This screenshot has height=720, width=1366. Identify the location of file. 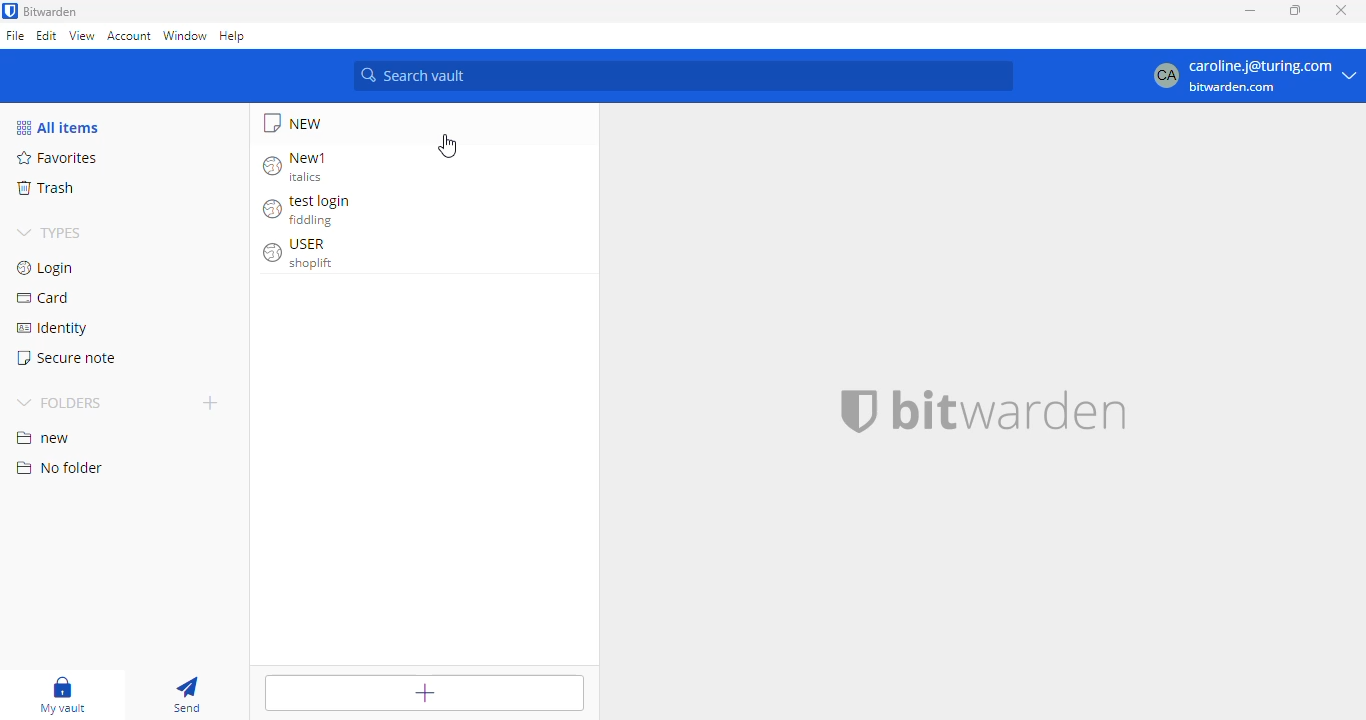
(15, 35).